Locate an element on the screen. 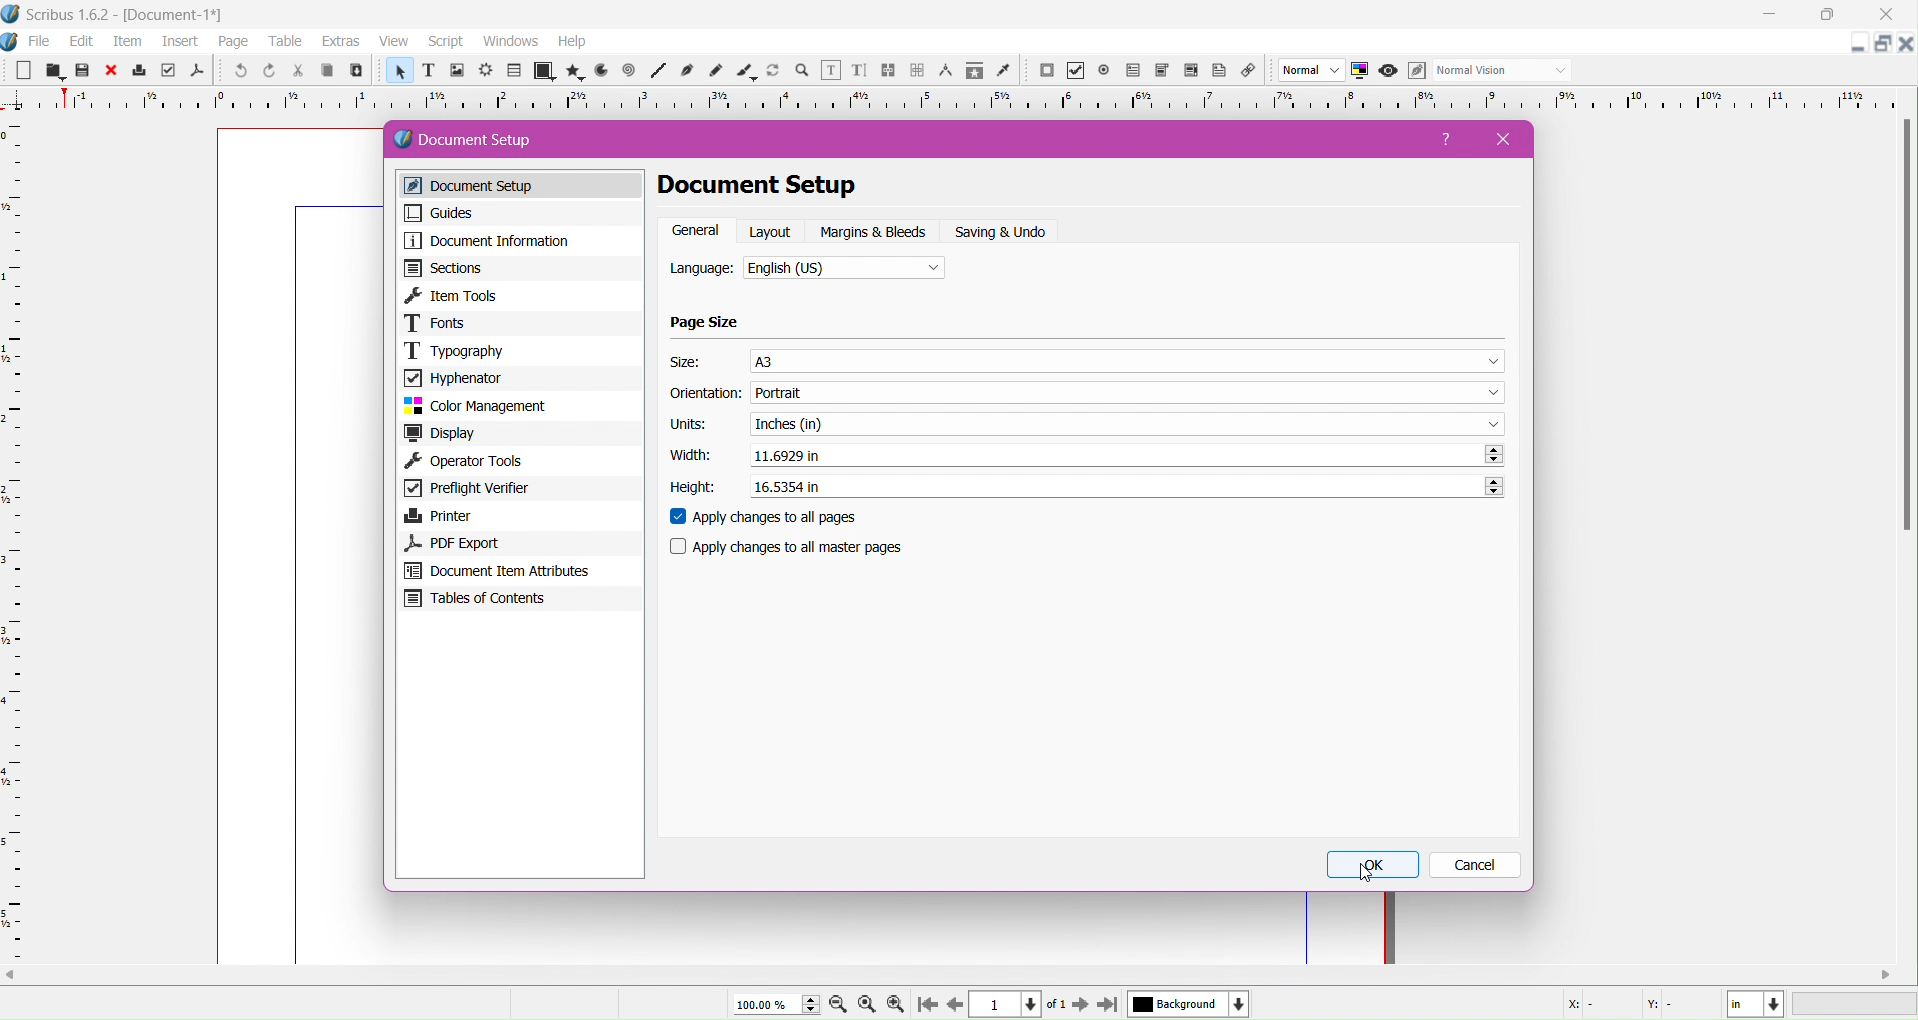  Operator Tools is located at coordinates (521, 462).